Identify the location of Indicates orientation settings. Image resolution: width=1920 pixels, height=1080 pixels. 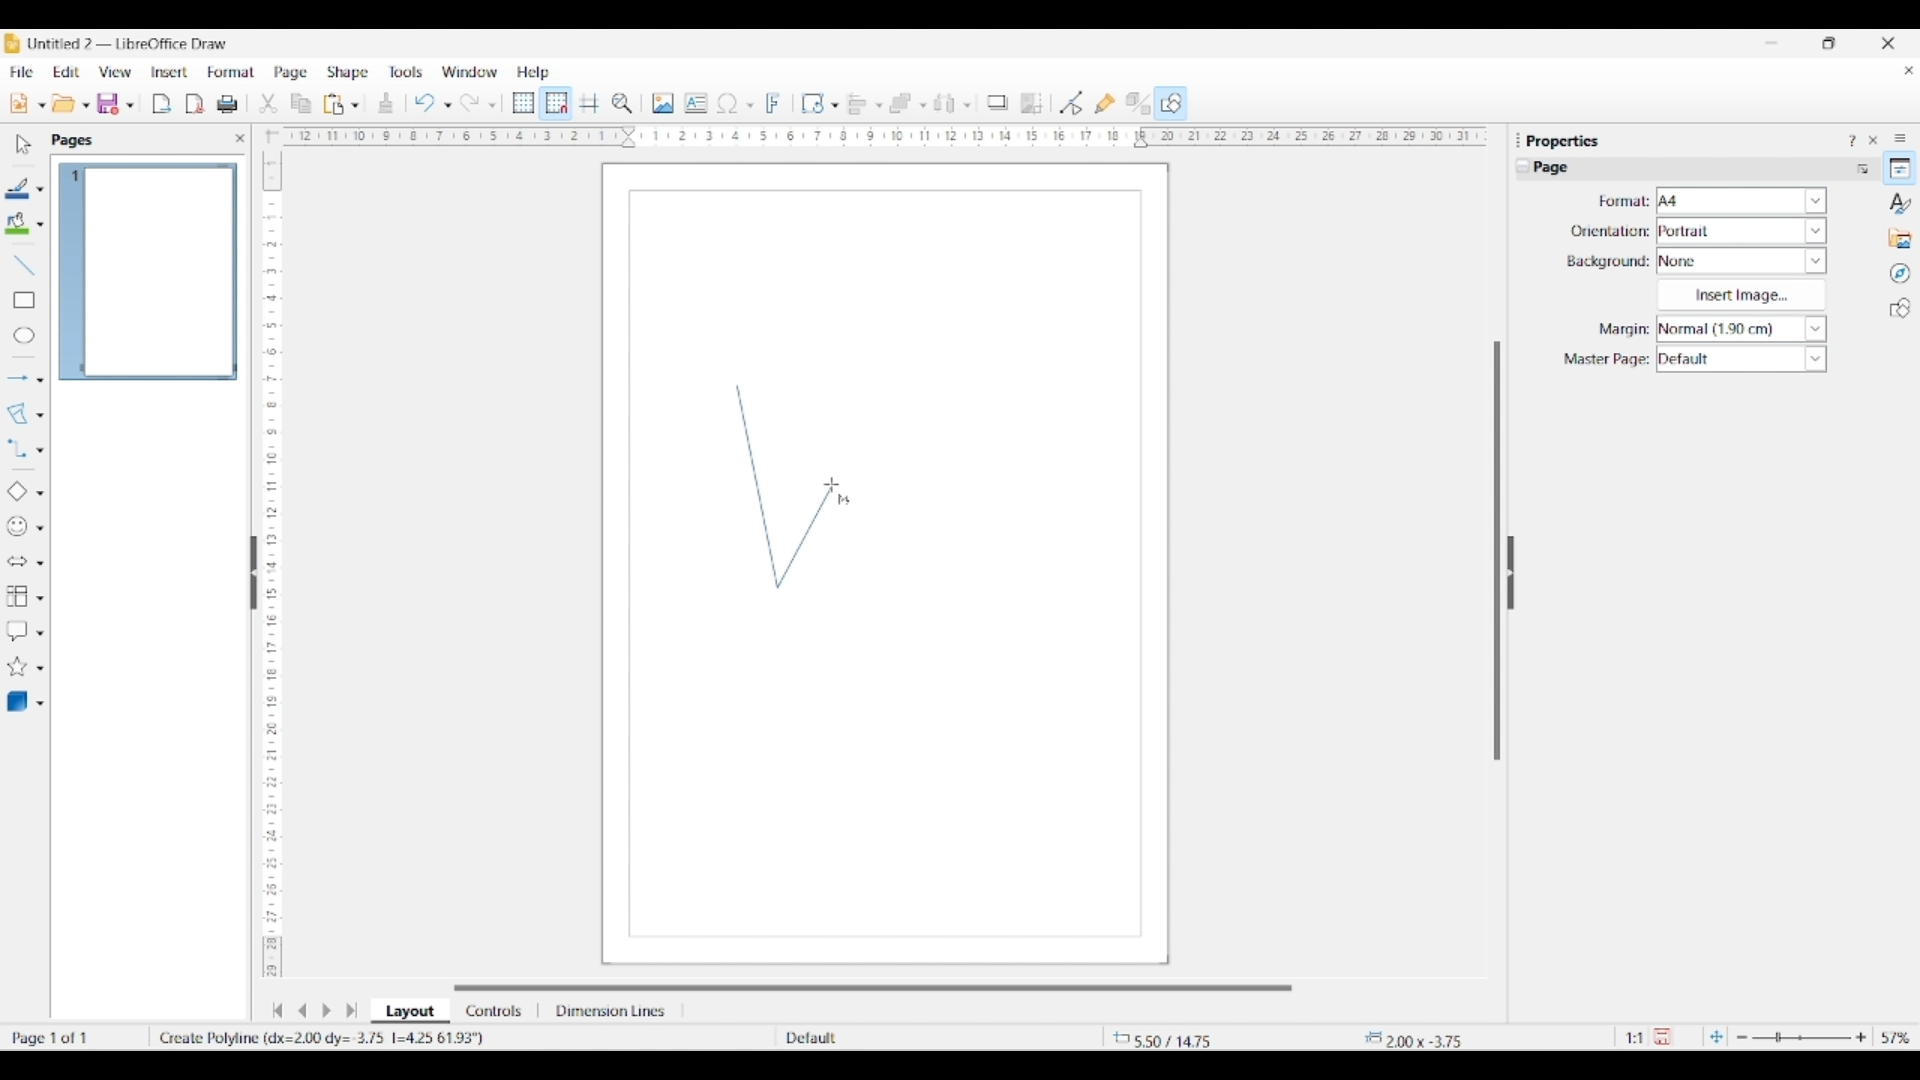
(1610, 231).